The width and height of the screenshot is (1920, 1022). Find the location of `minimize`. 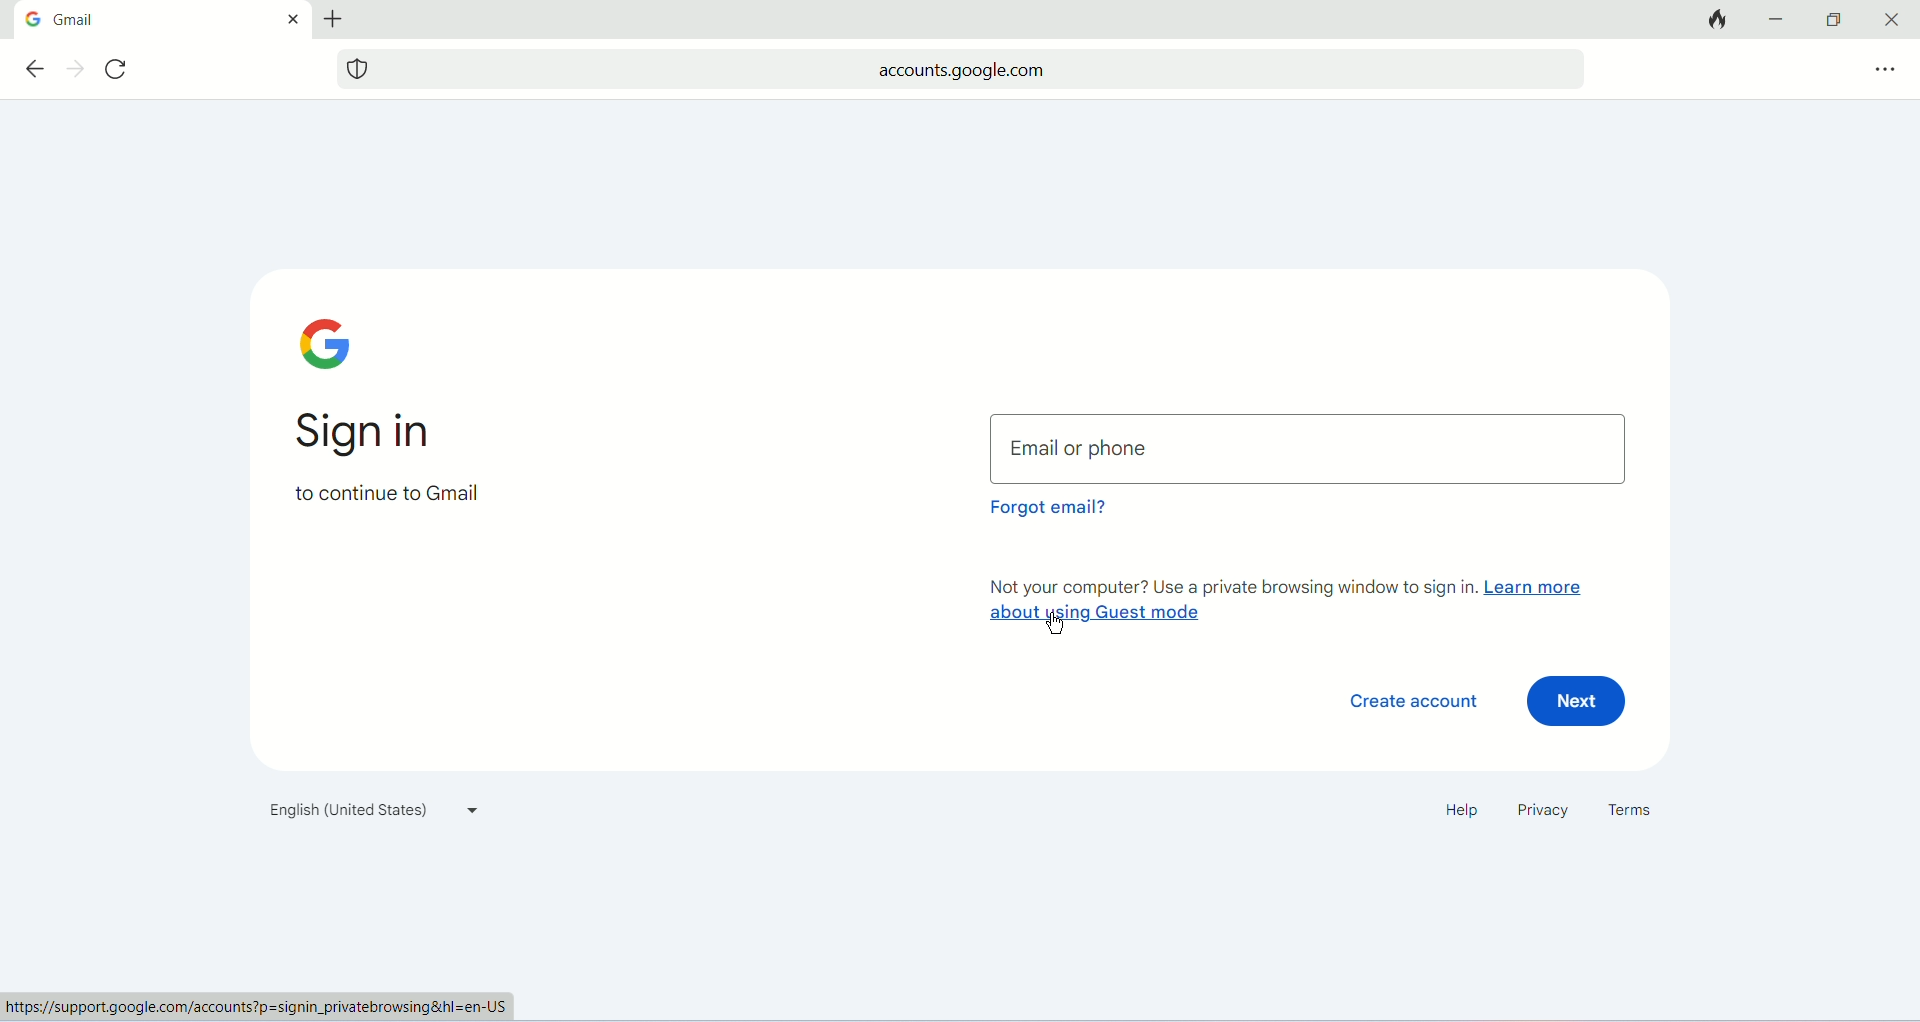

minimize is located at coordinates (1779, 18).